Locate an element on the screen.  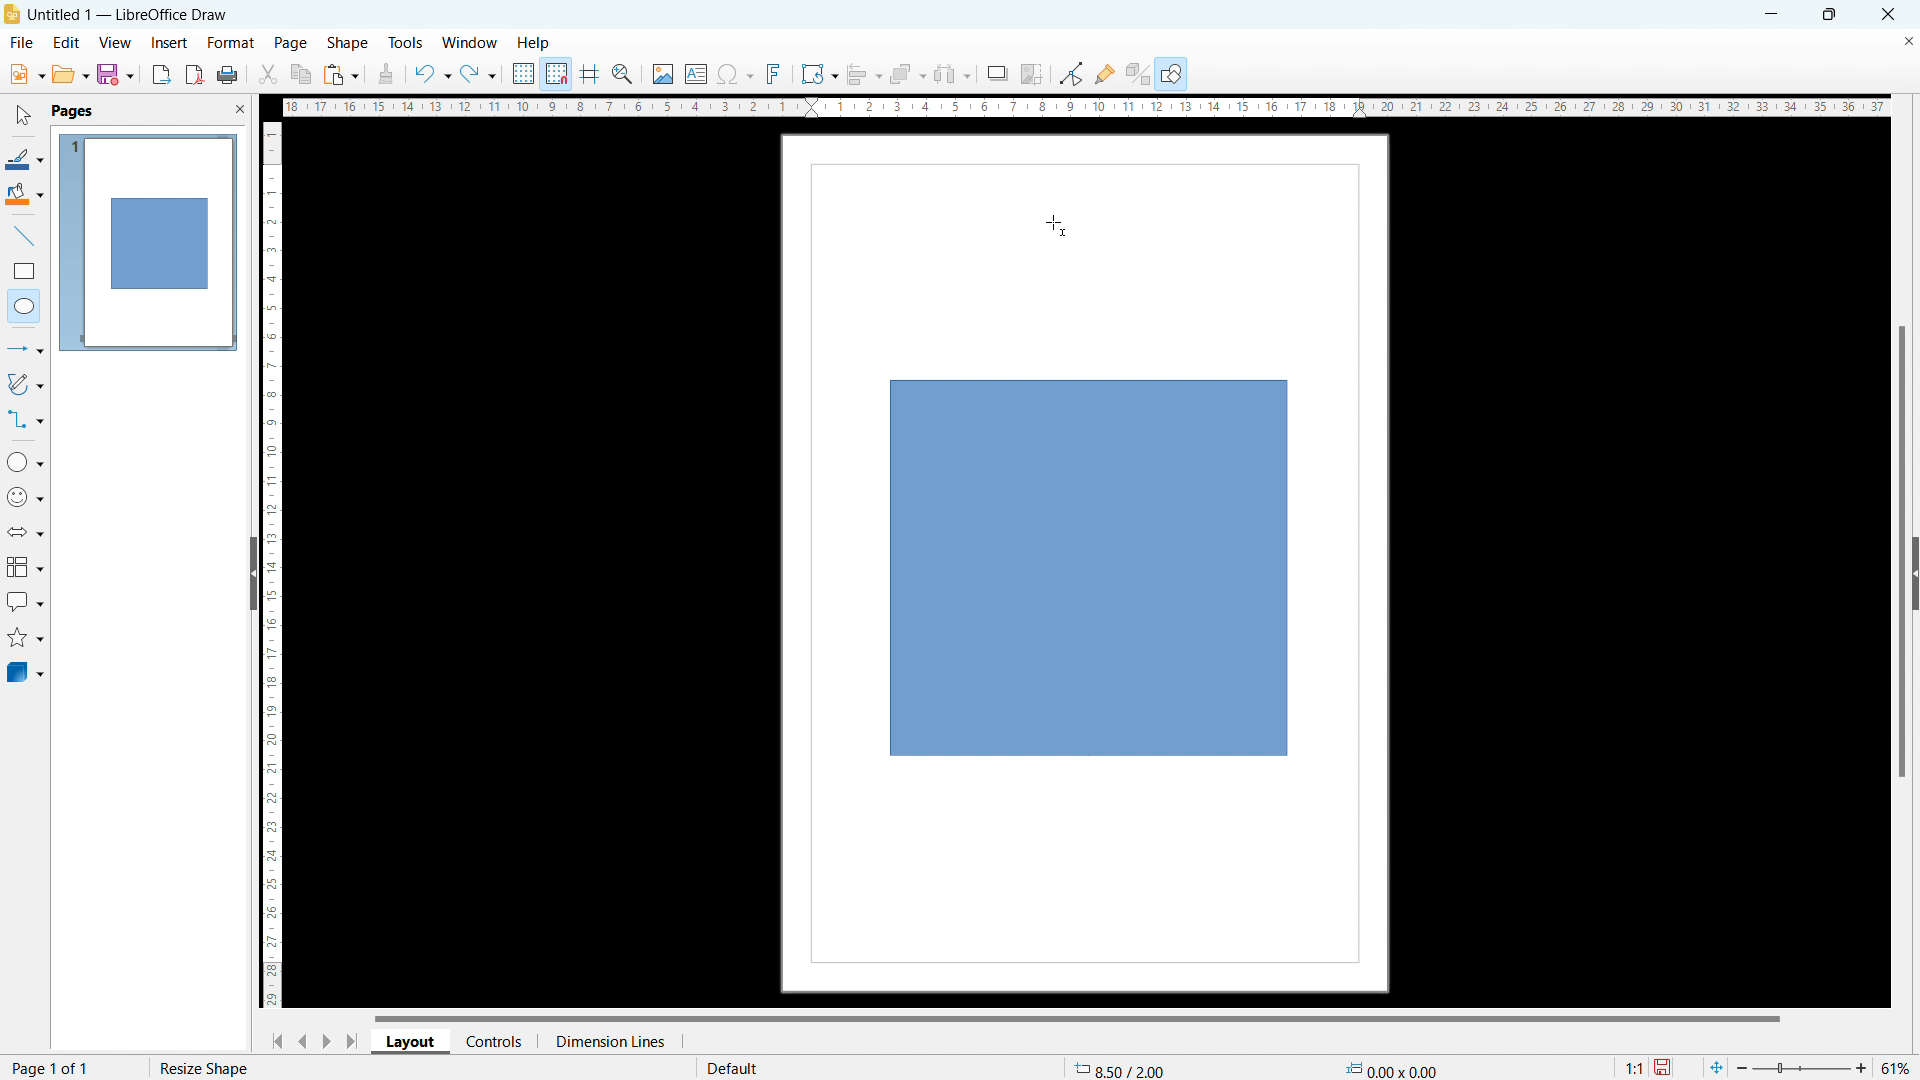
object 1 is located at coordinates (1089, 569).